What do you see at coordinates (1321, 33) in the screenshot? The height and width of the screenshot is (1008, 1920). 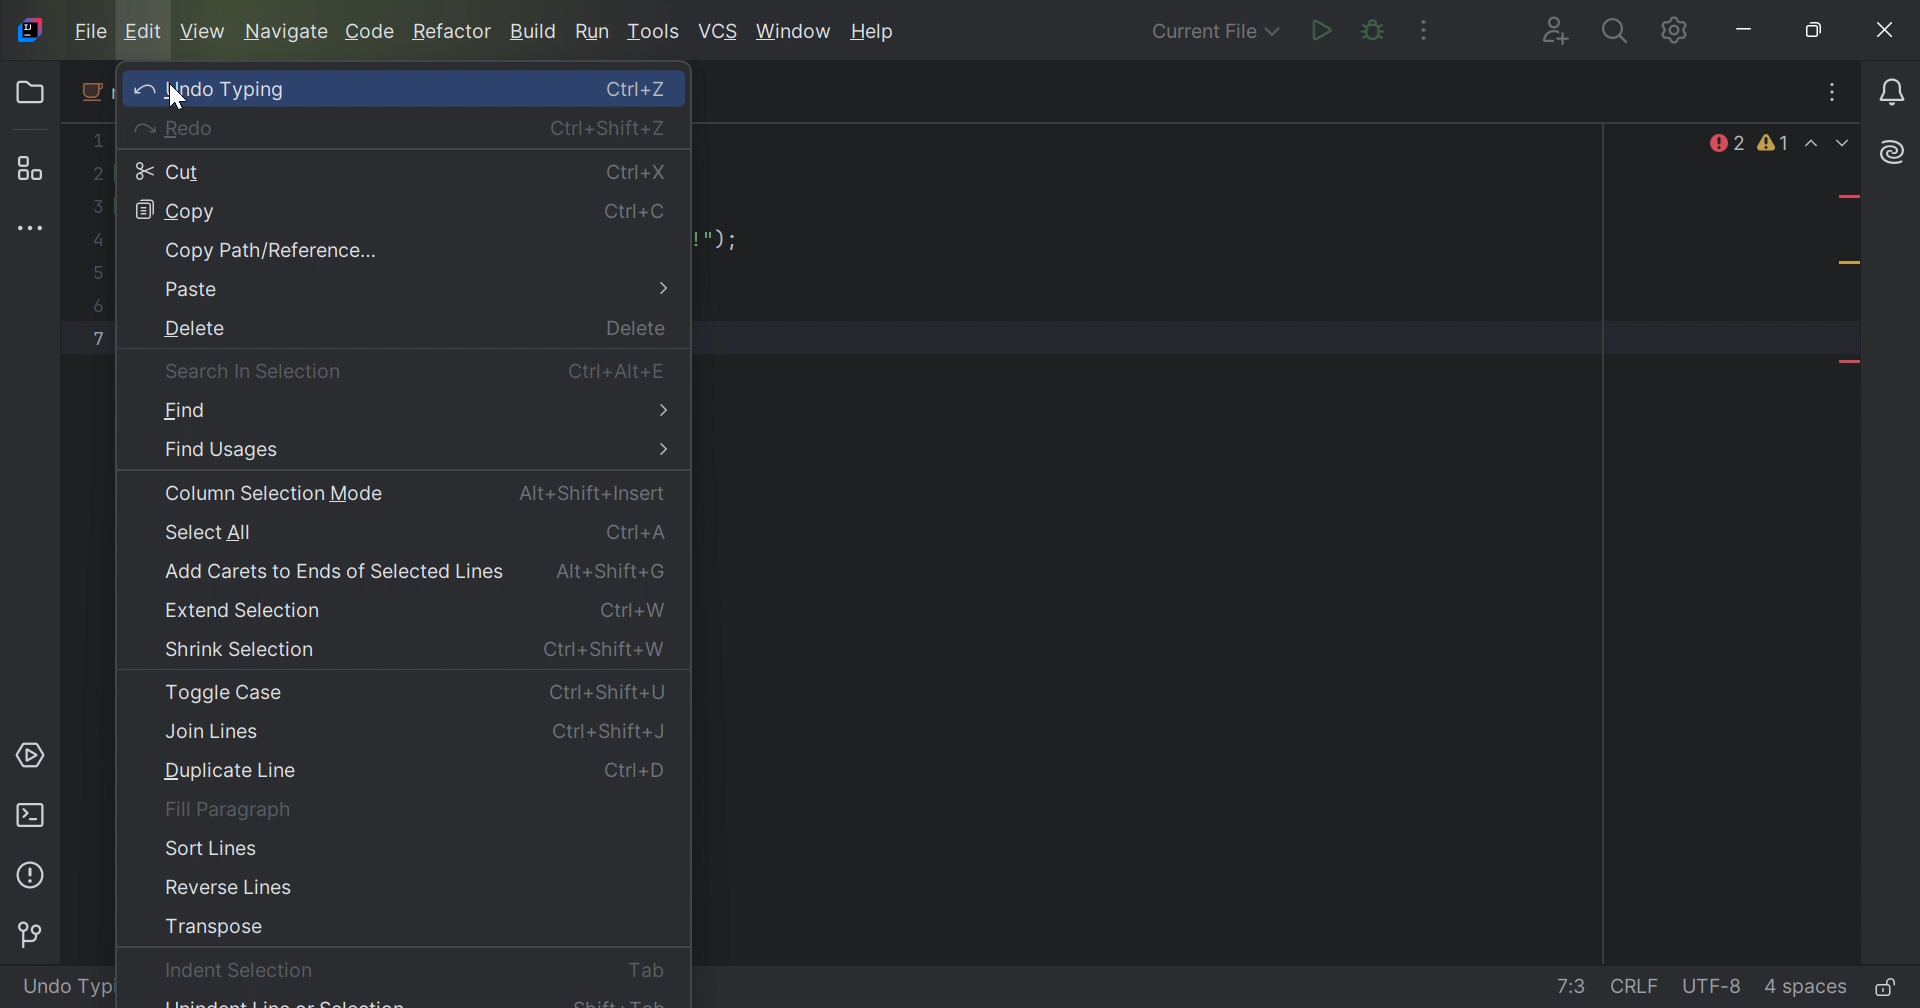 I see `Run` at bounding box center [1321, 33].